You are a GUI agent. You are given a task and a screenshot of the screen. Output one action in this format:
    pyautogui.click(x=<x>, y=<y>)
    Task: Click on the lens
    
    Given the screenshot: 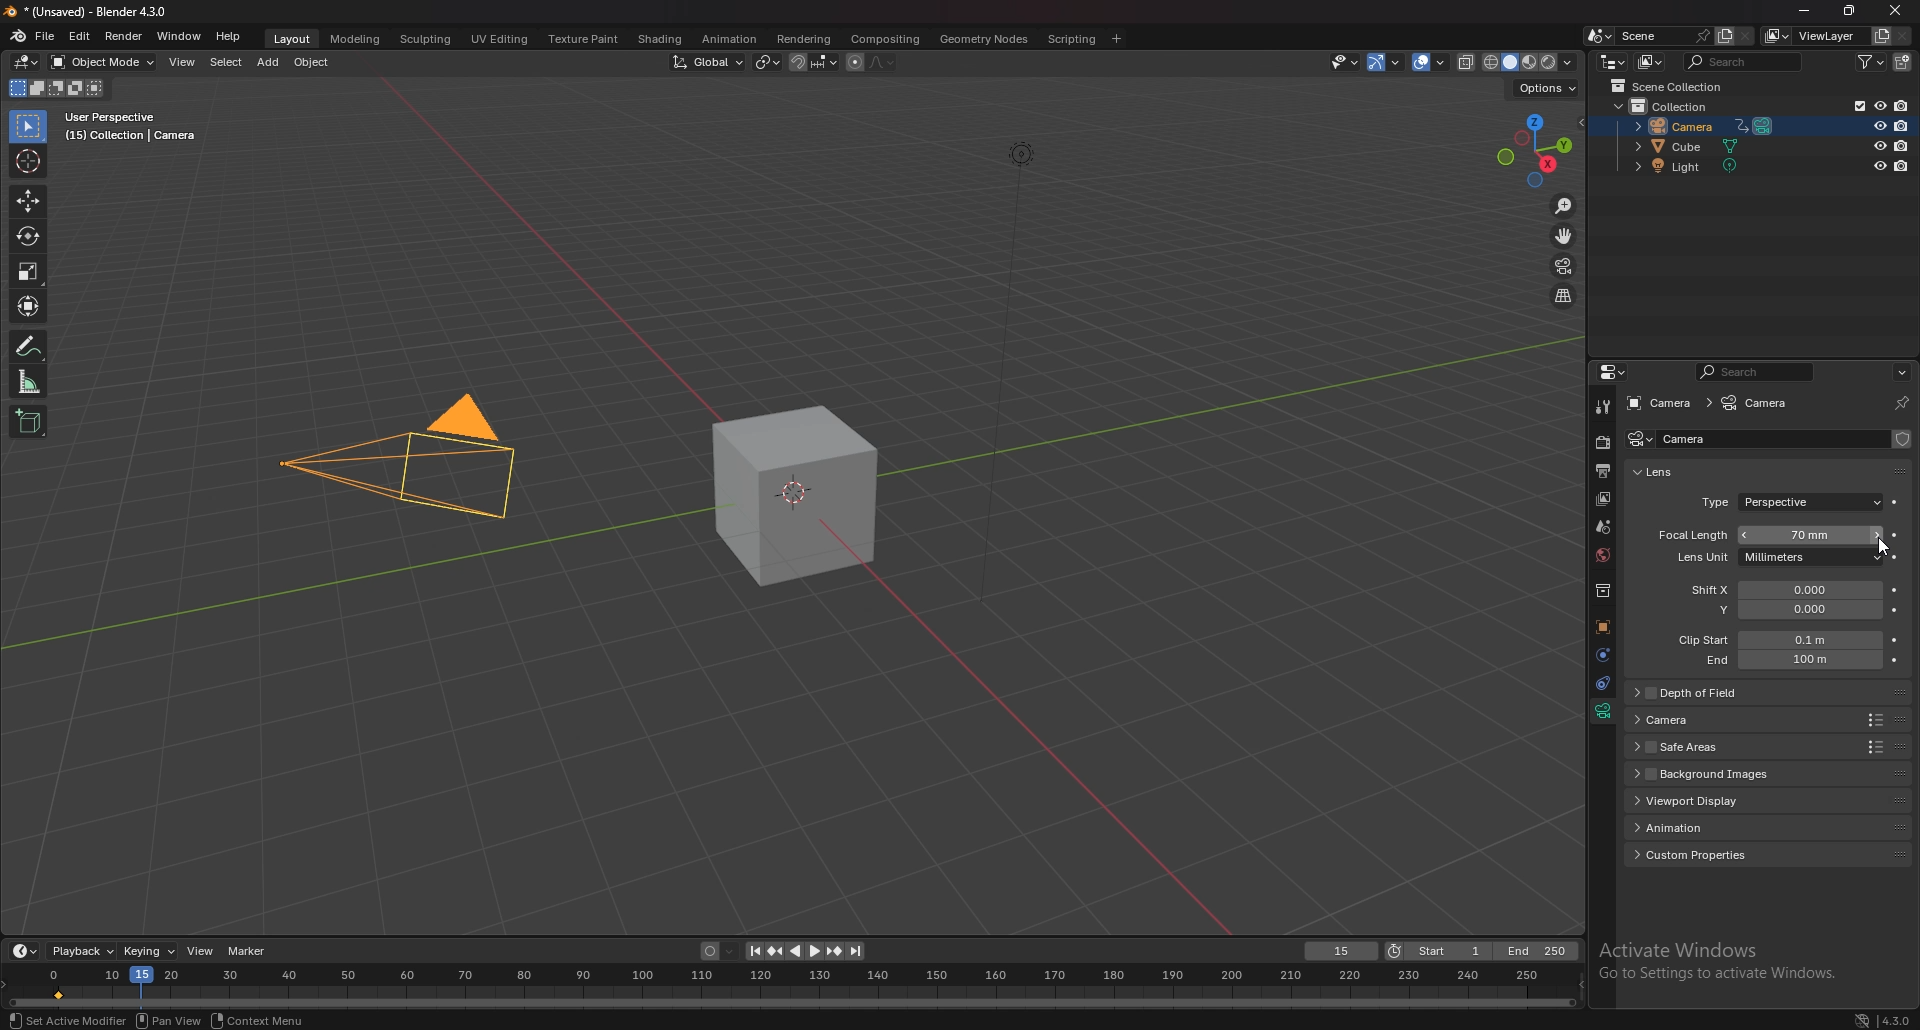 What is the action you would take?
    pyautogui.click(x=1666, y=473)
    